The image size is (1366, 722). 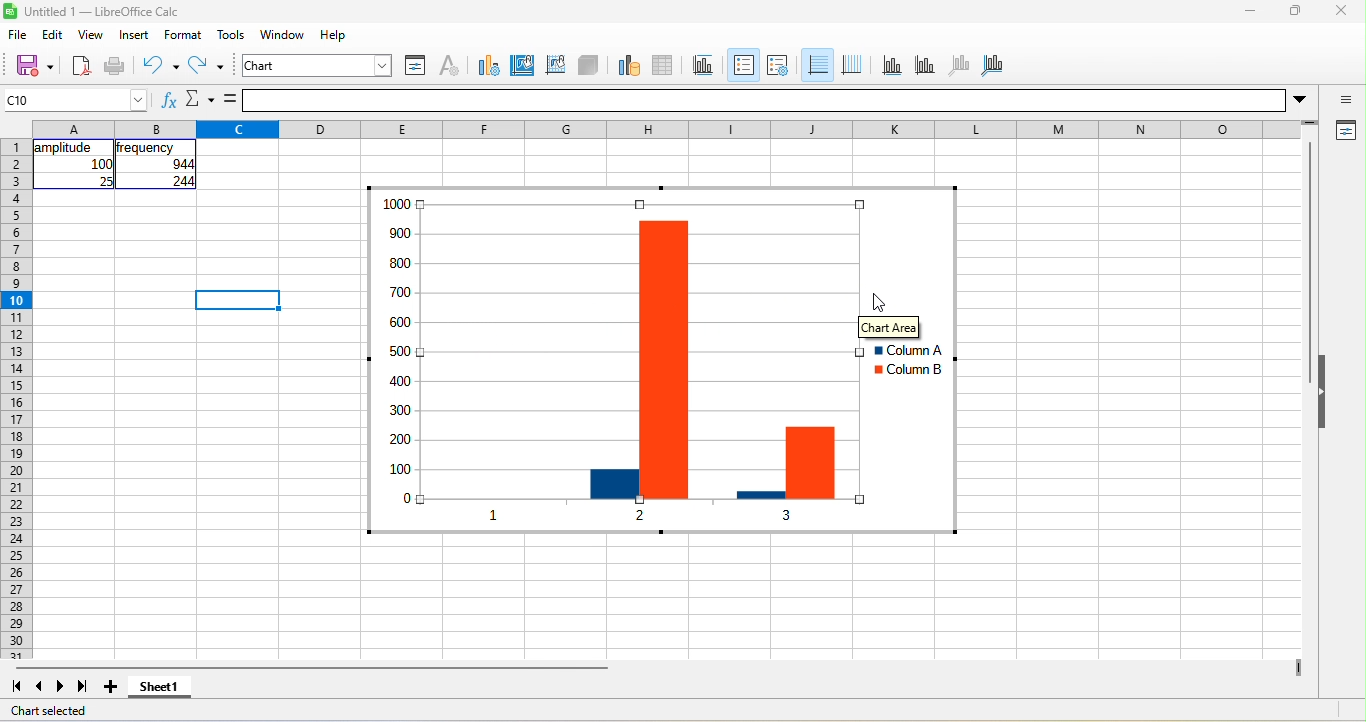 I want to click on first sheet, so click(x=14, y=685).